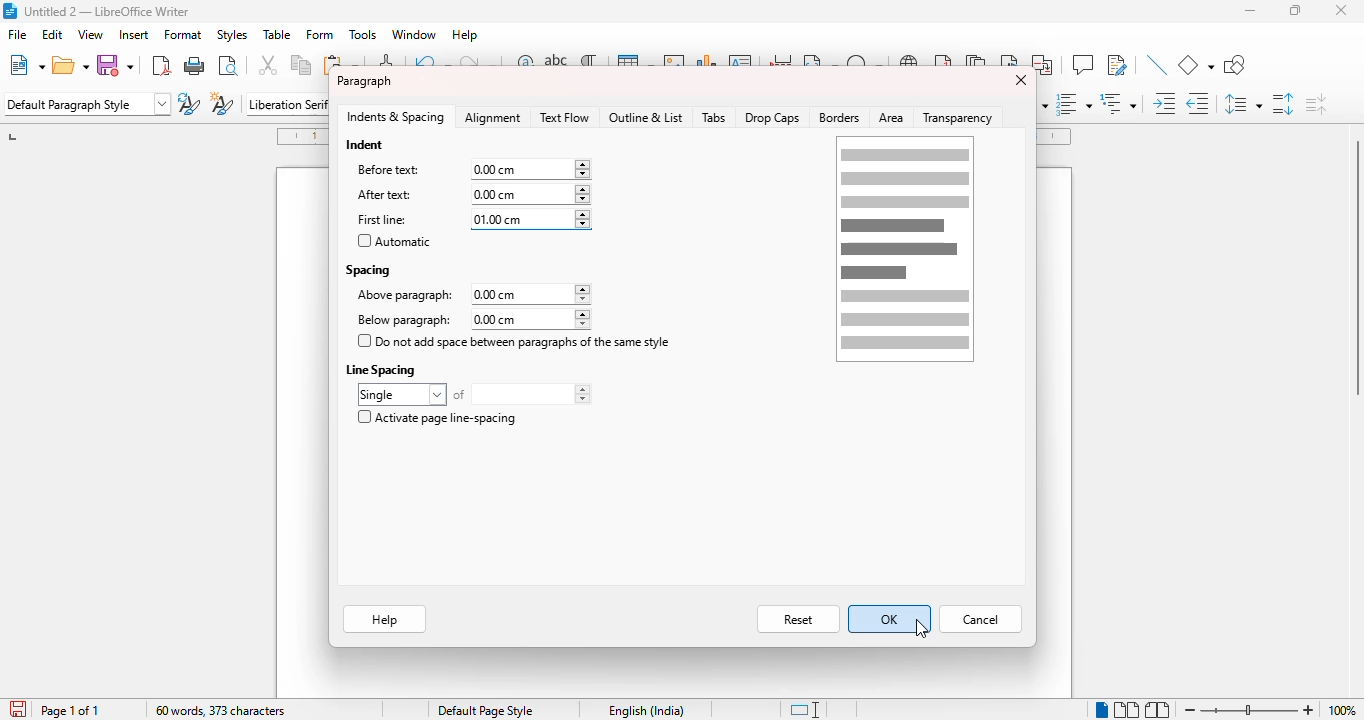 This screenshot has width=1364, height=720. What do you see at coordinates (468, 194) in the screenshot?
I see `after text: 0.00 cm` at bounding box center [468, 194].